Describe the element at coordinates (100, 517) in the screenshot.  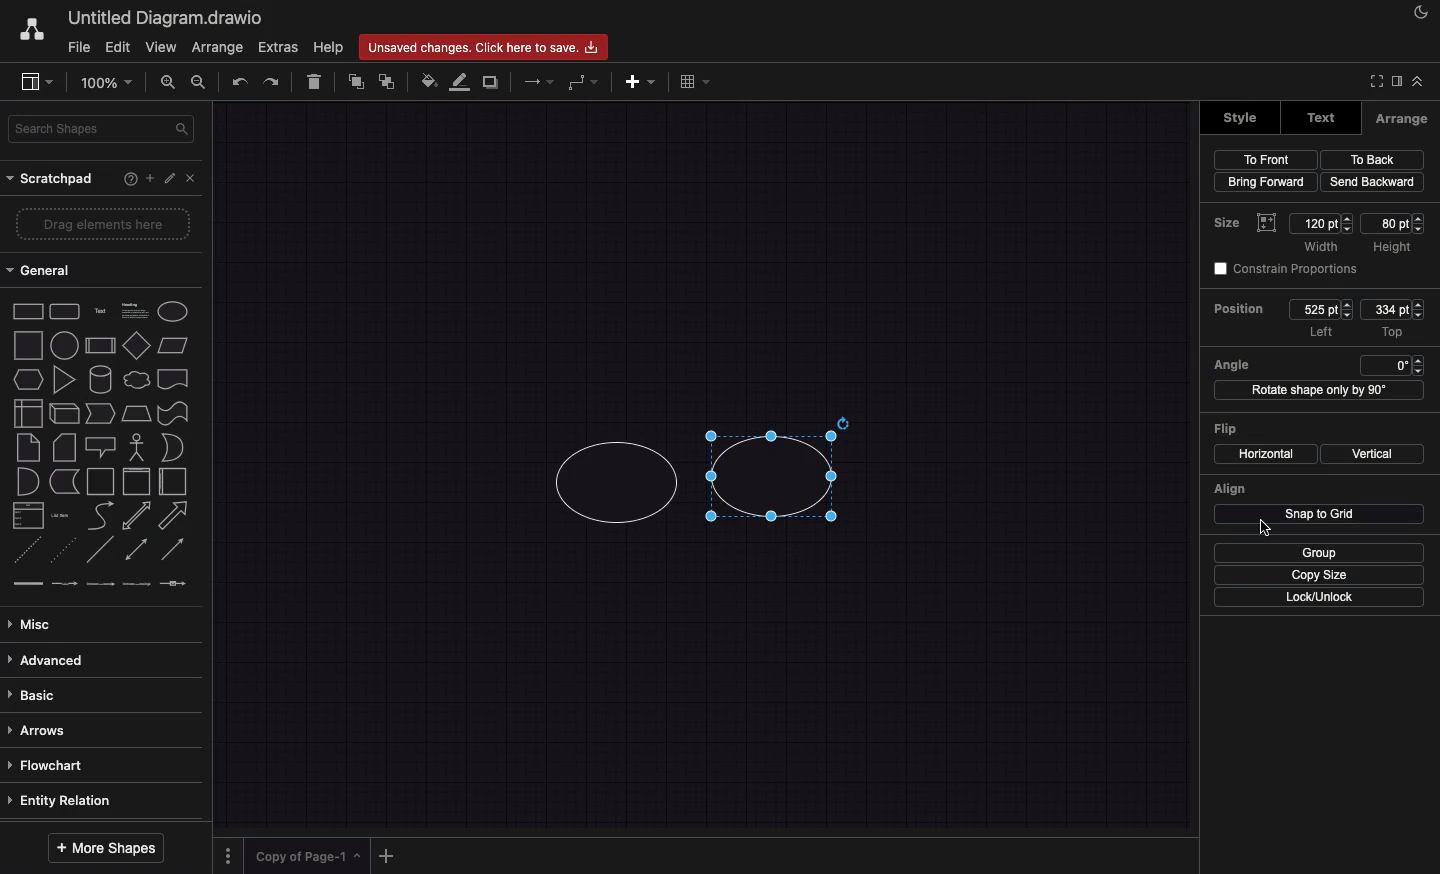
I see `curve` at that location.